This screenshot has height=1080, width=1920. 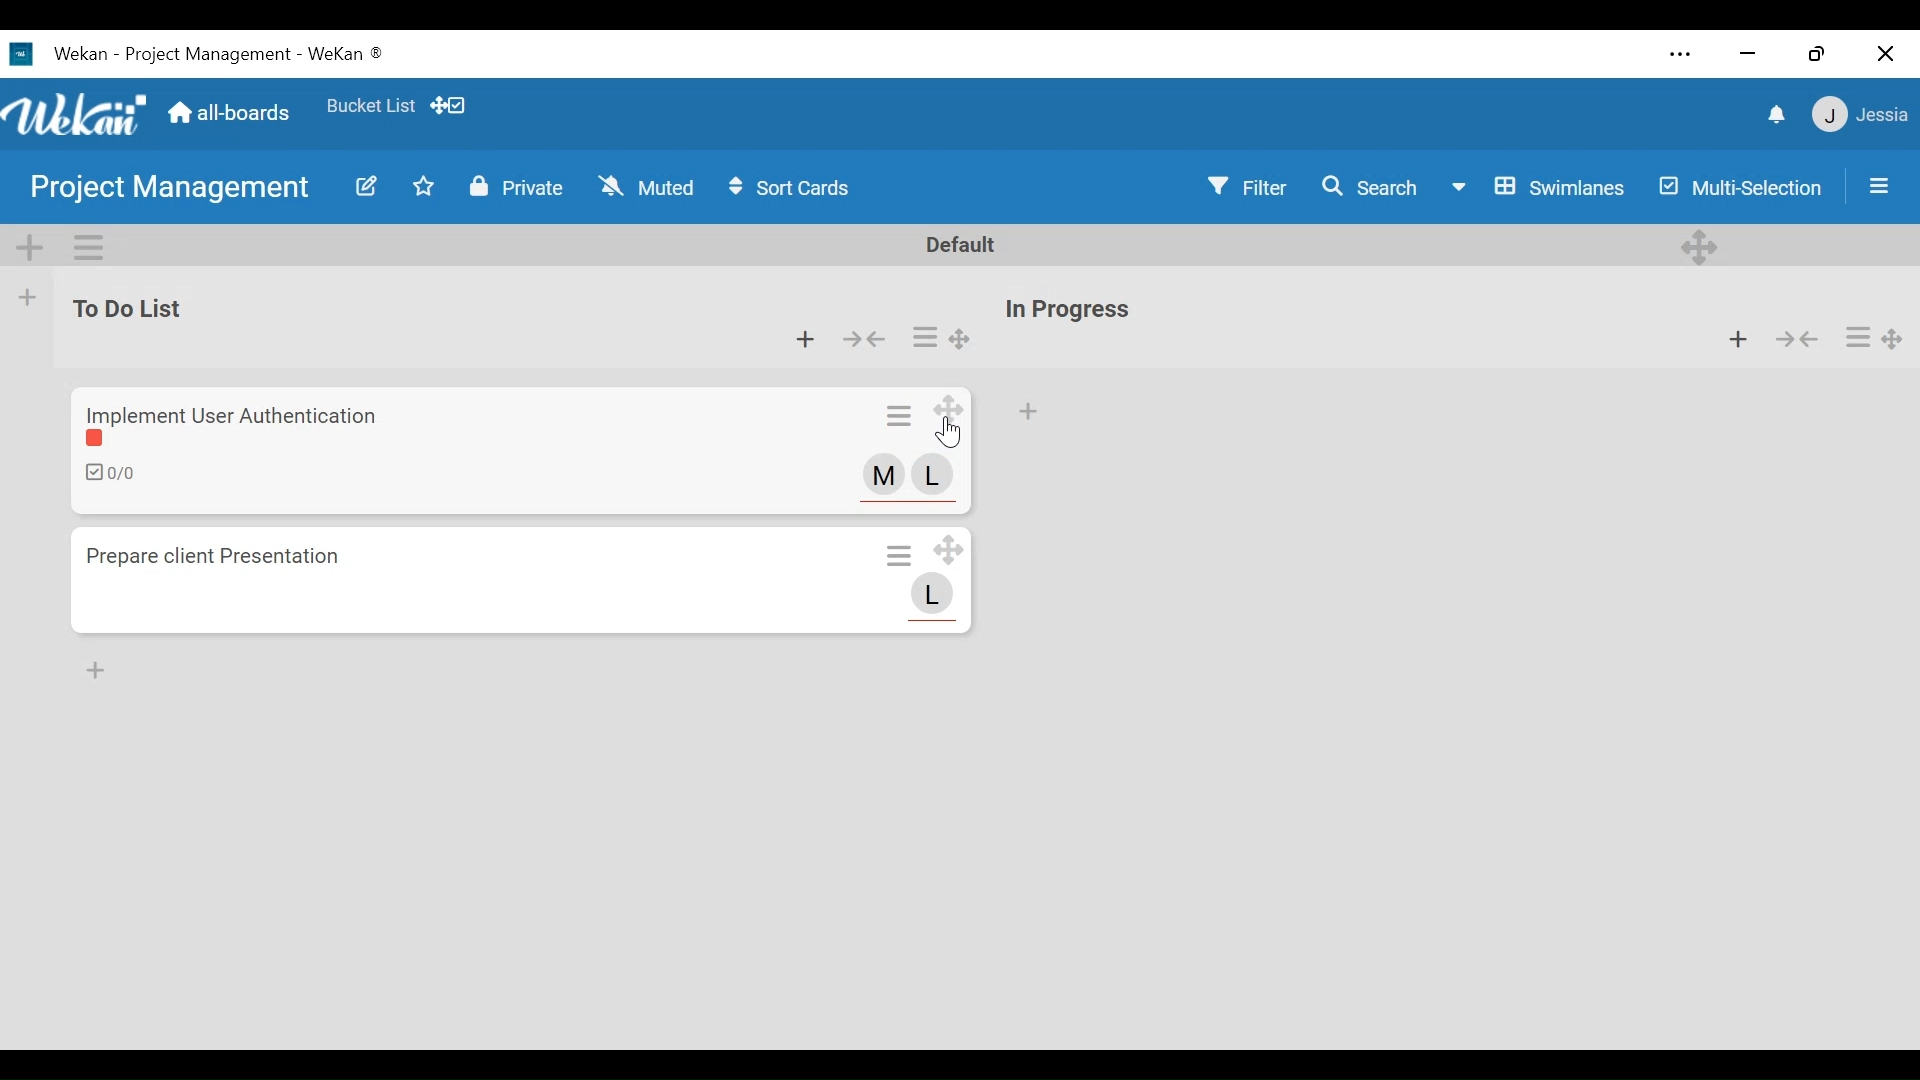 What do you see at coordinates (931, 476) in the screenshot?
I see `Member` at bounding box center [931, 476].